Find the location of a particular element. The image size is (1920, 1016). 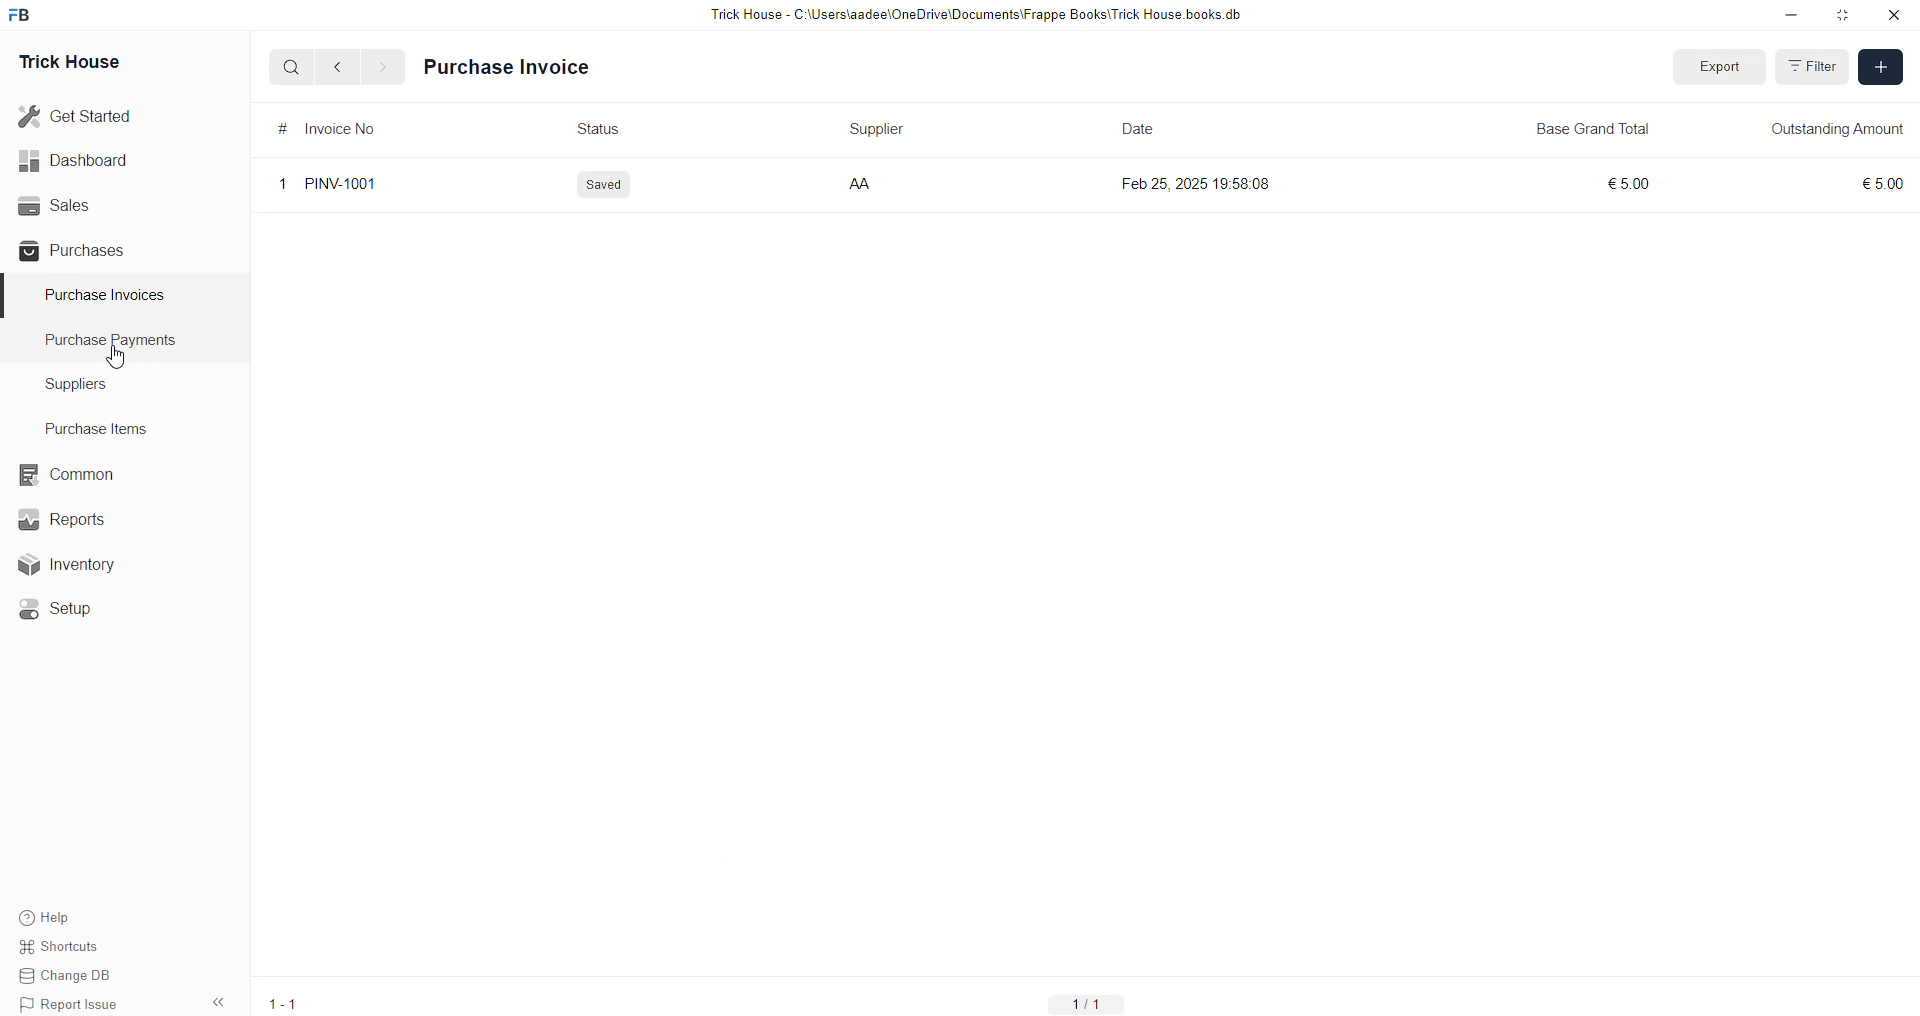

FILTER is located at coordinates (1812, 65).